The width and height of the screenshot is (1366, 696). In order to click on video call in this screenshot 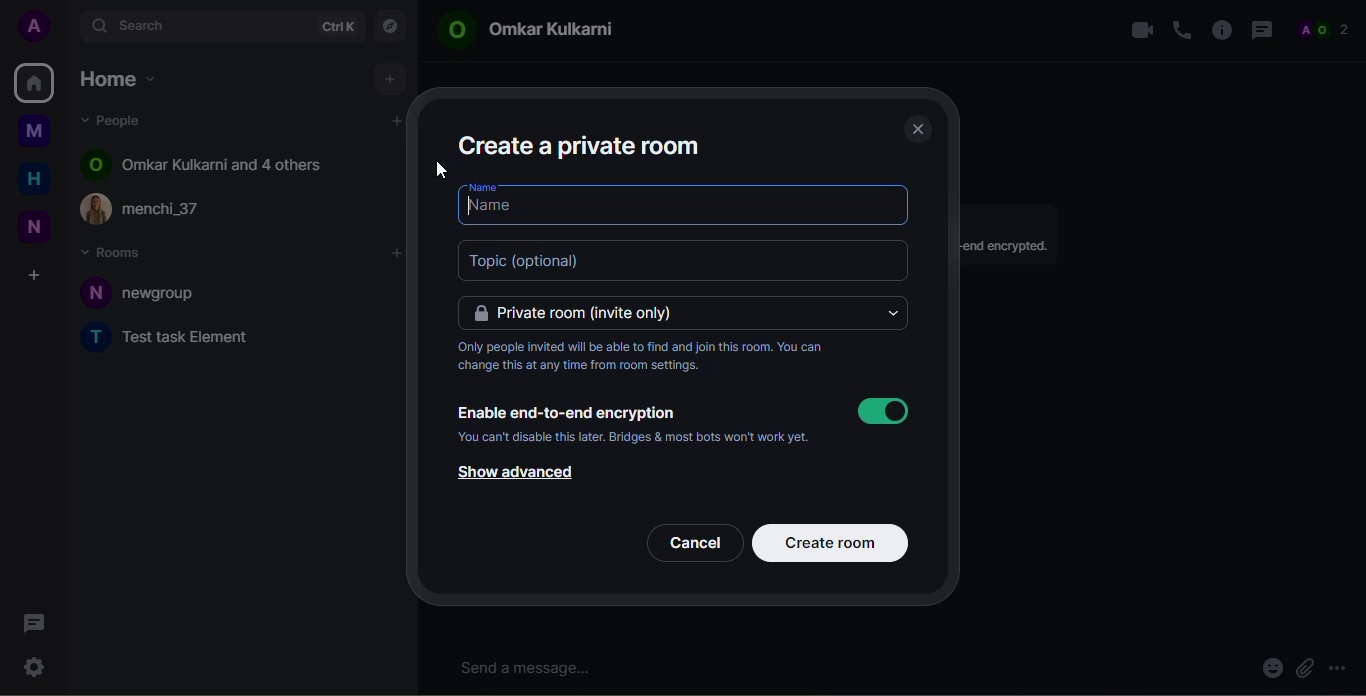, I will do `click(1137, 28)`.